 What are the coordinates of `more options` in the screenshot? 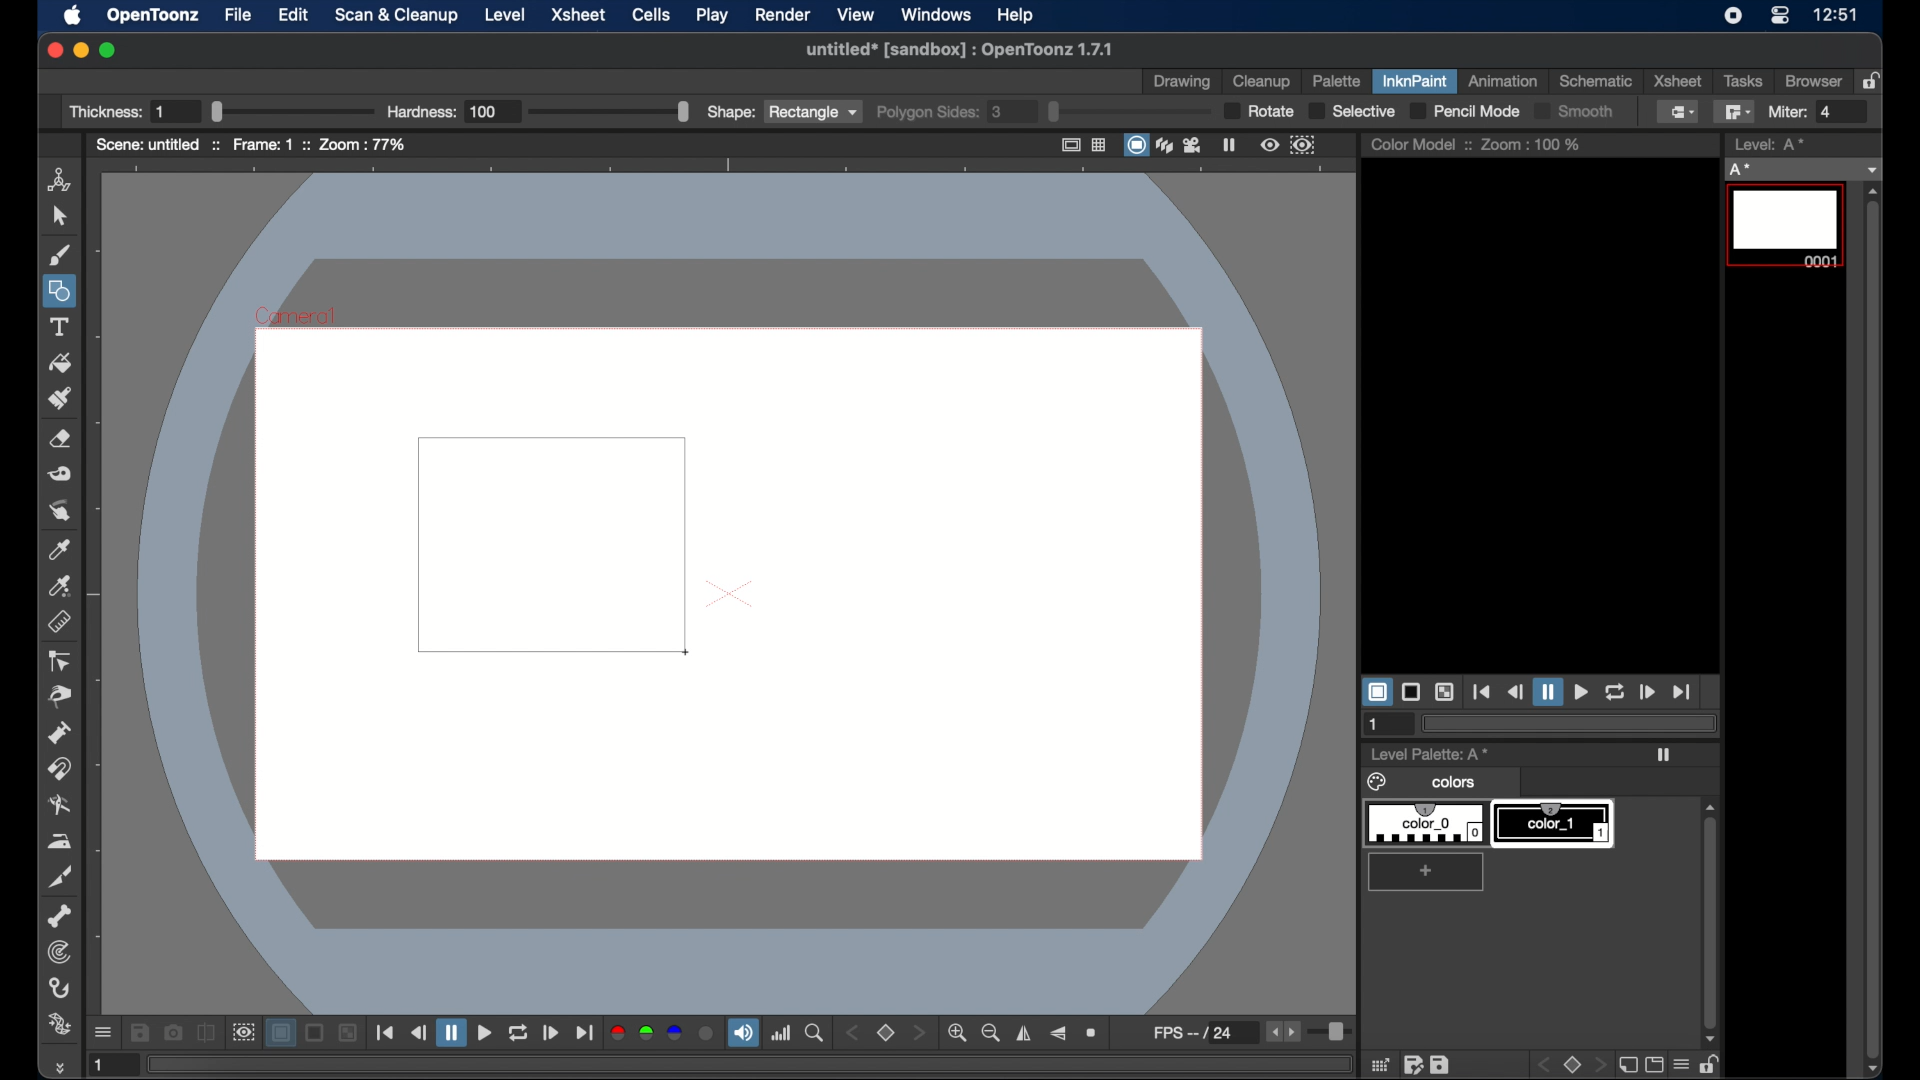 It's located at (103, 1034).